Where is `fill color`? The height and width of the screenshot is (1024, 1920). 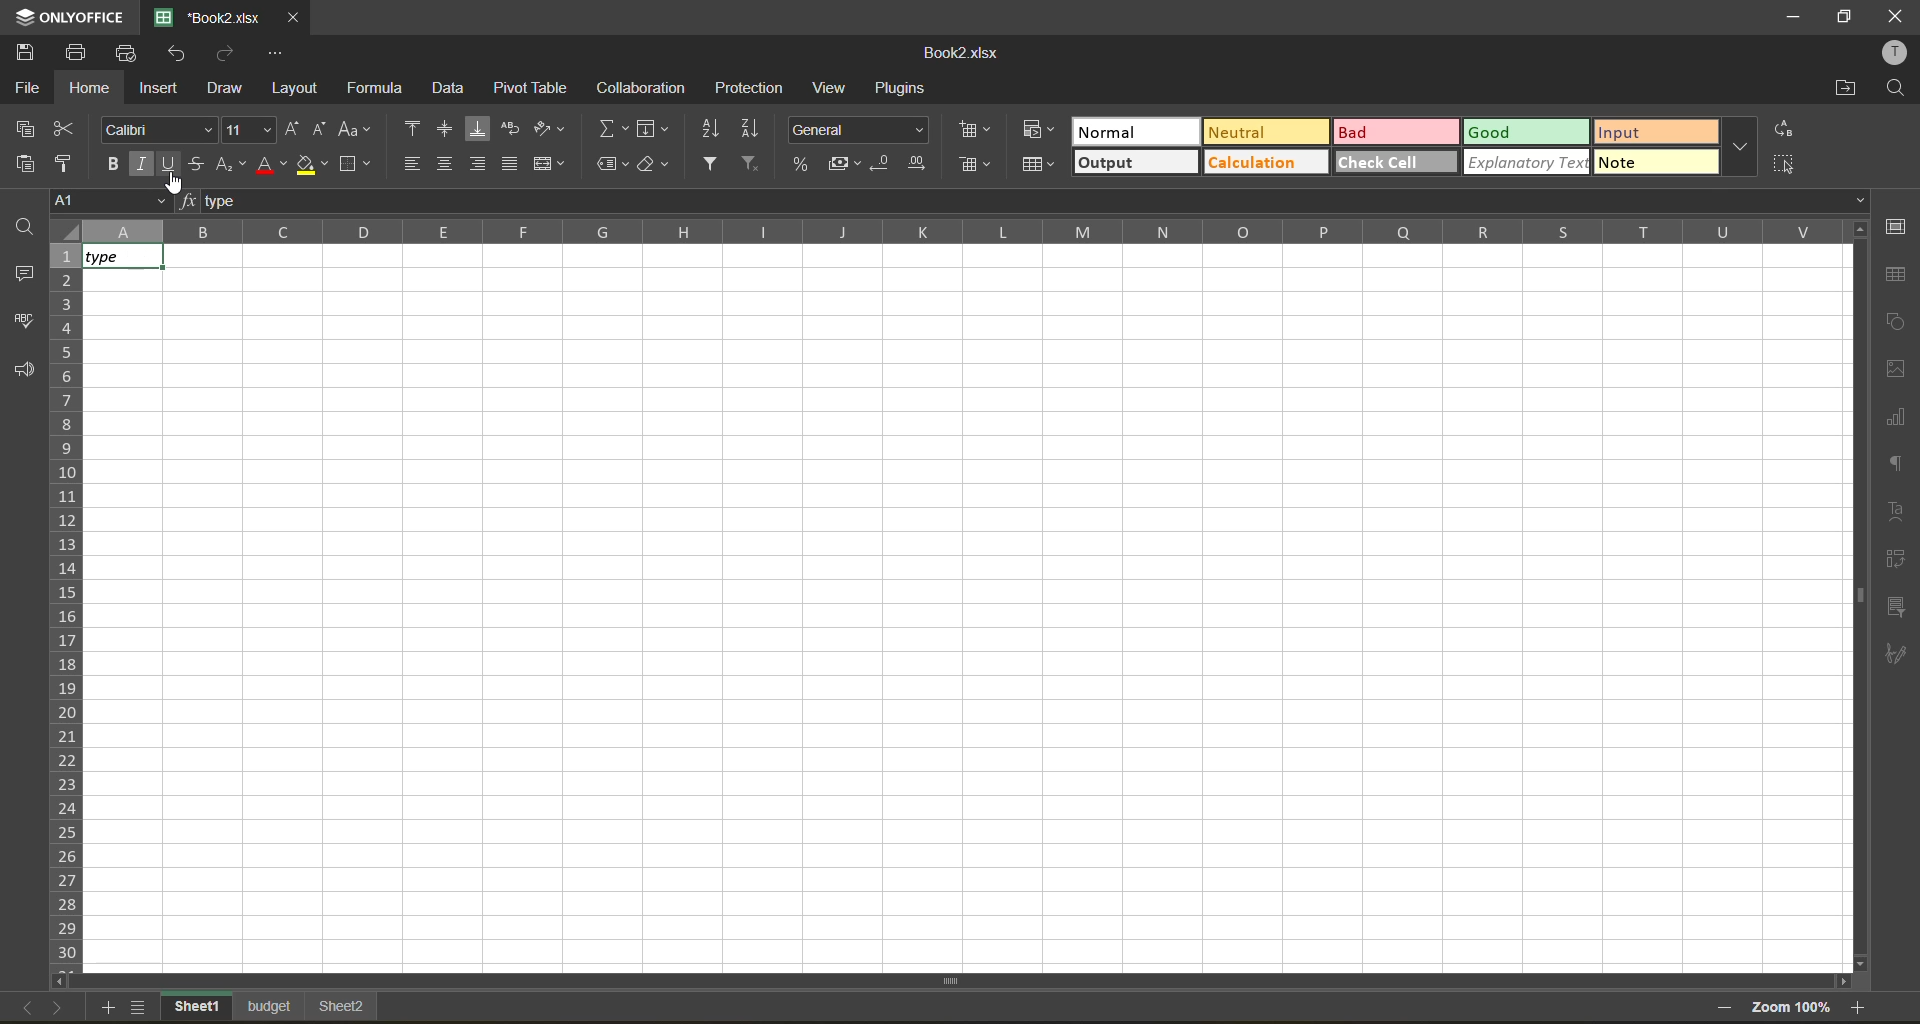 fill color is located at coordinates (311, 167).